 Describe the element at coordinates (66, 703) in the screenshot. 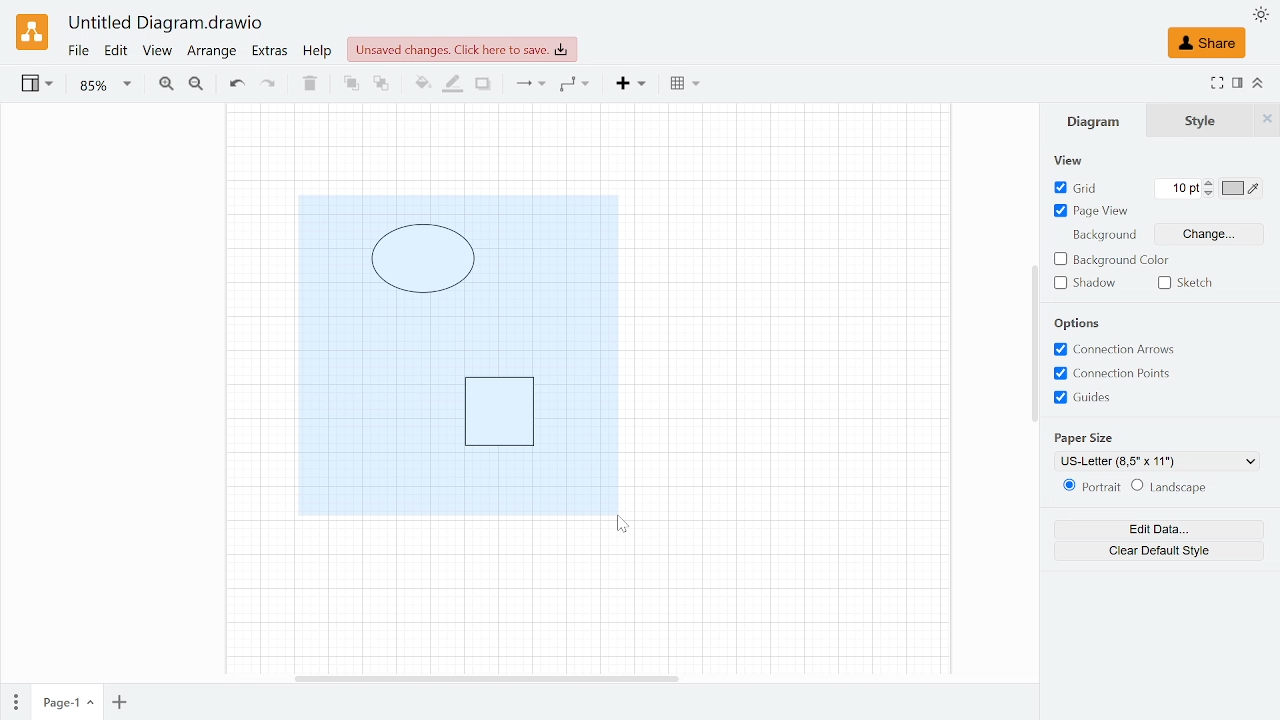

I see `Current page` at that location.